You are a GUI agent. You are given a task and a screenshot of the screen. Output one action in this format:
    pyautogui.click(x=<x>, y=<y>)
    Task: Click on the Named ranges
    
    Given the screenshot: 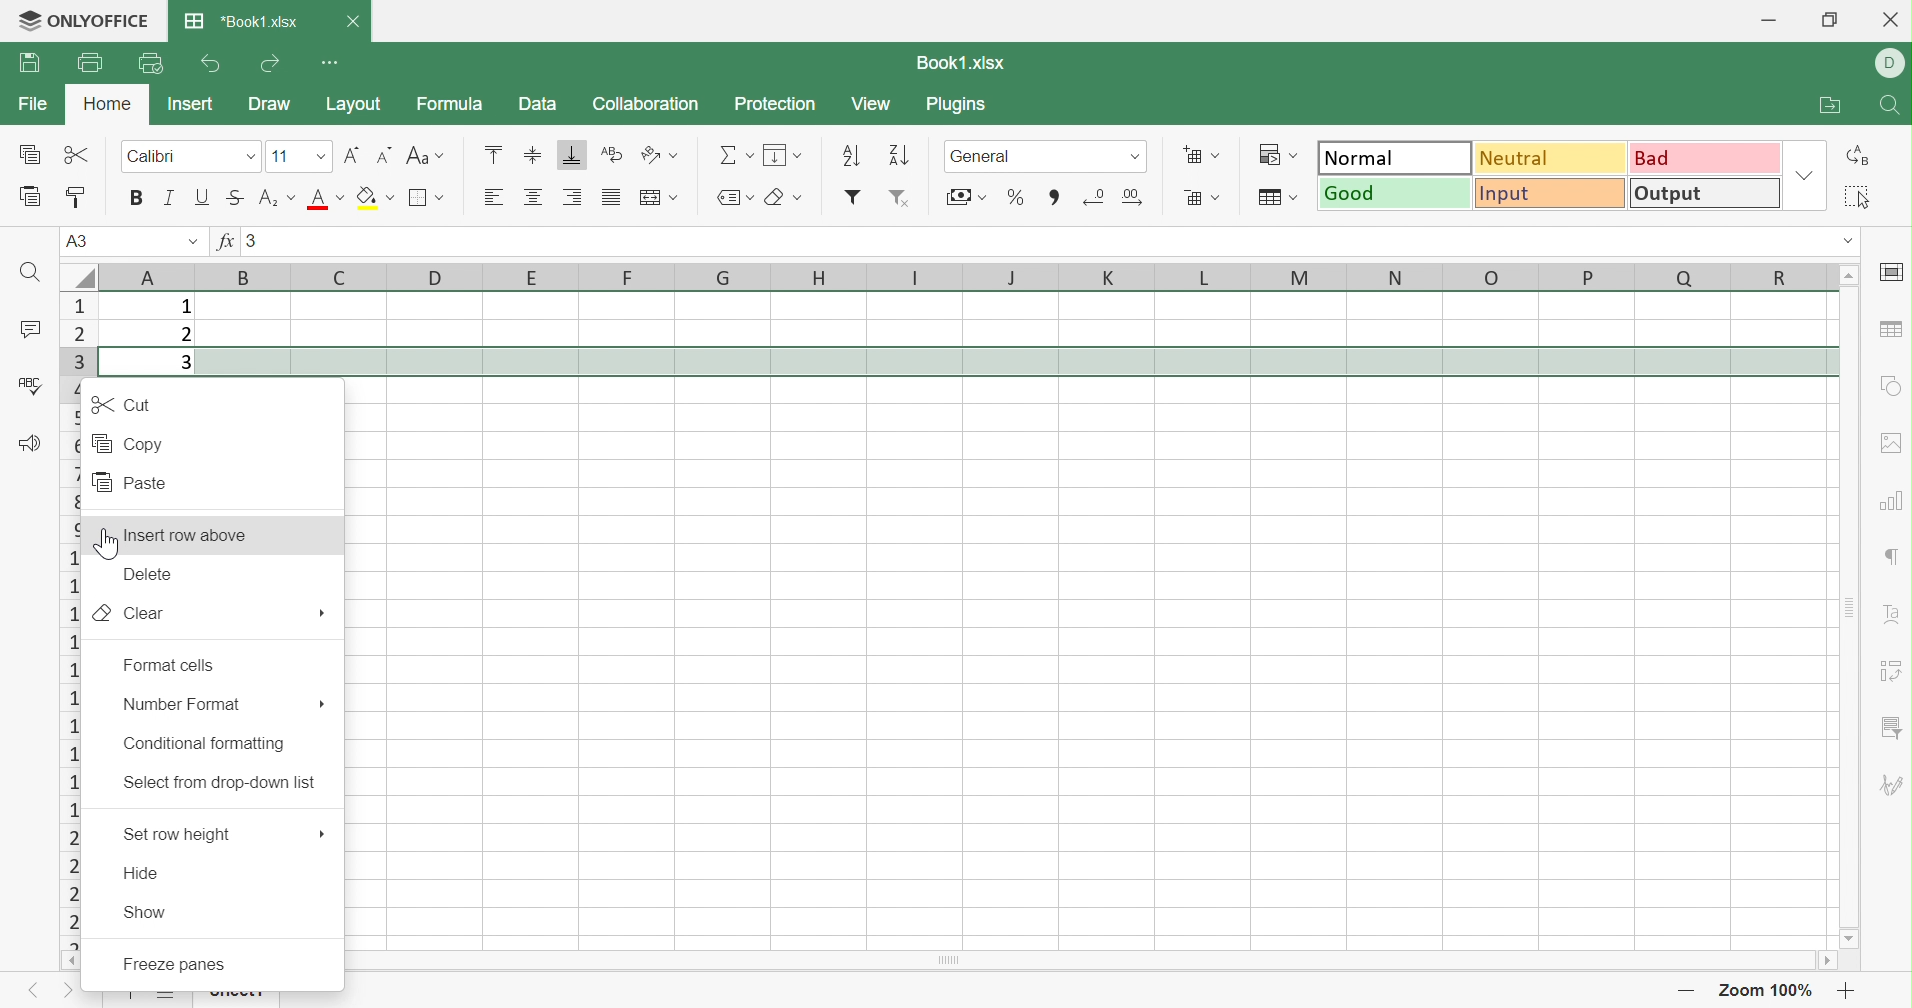 What is the action you would take?
    pyautogui.click(x=724, y=201)
    